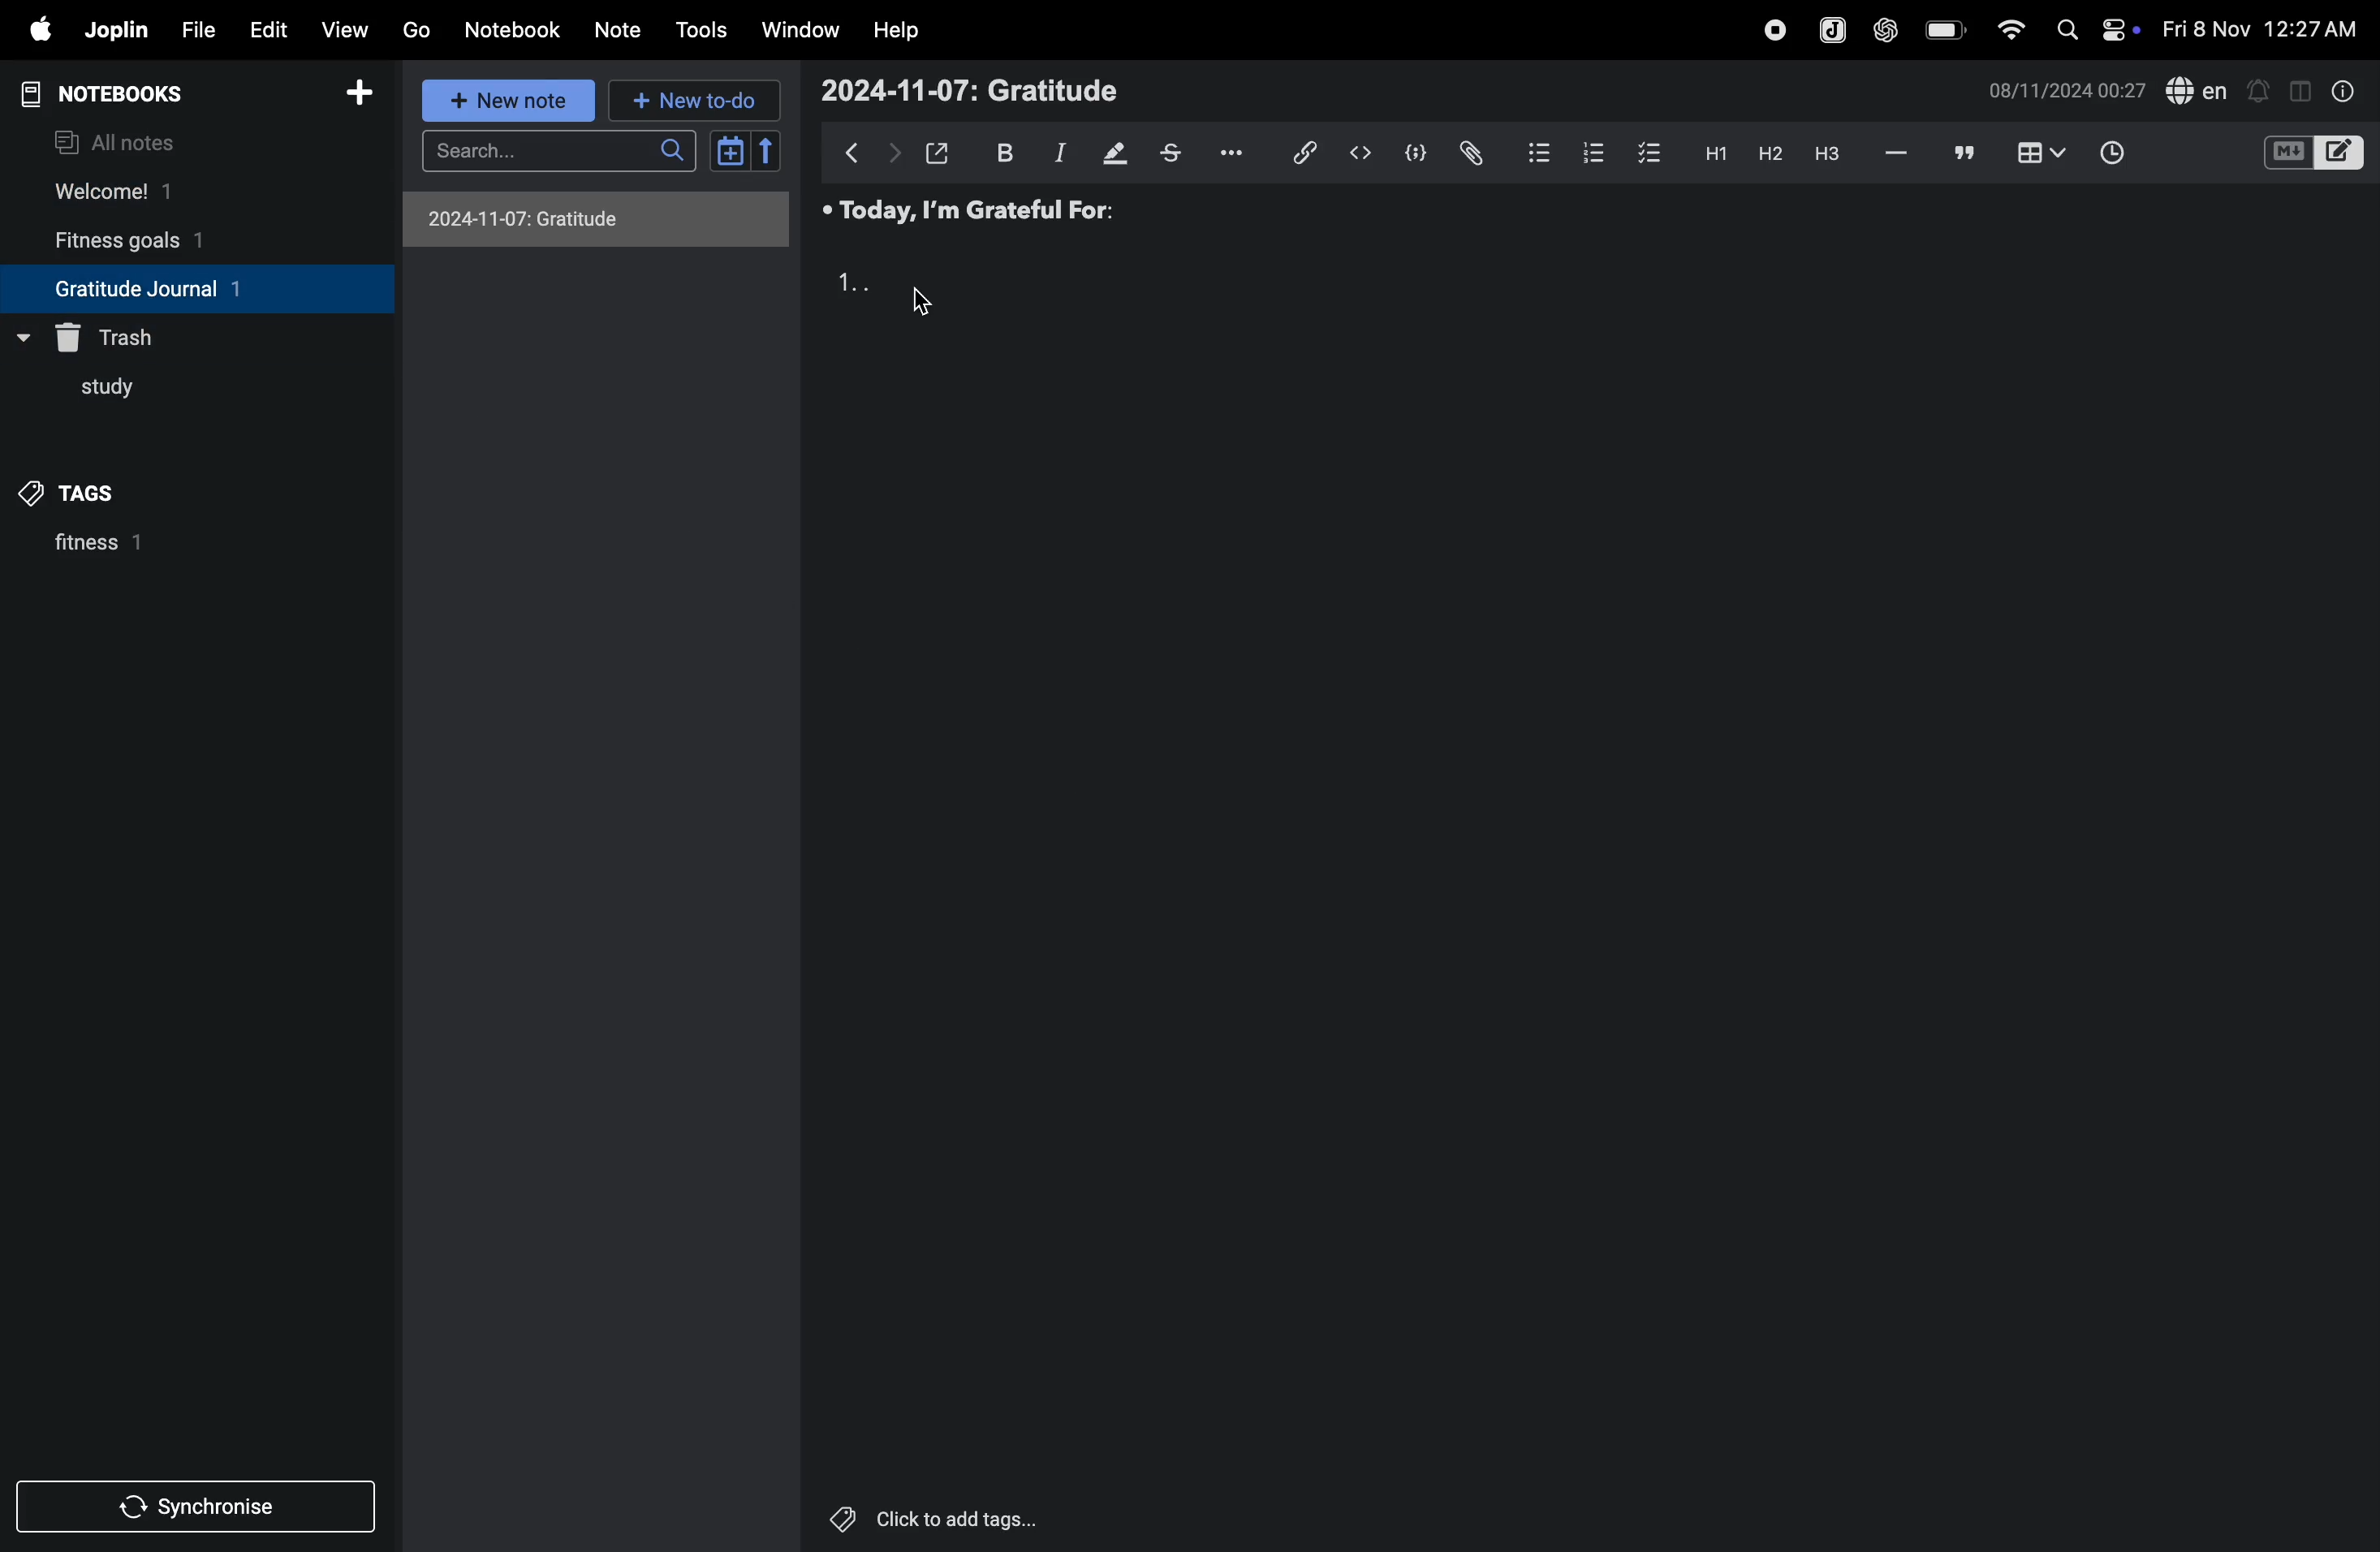 Image resolution: width=2380 pixels, height=1552 pixels. What do you see at coordinates (921, 299) in the screenshot?
I see `cursor` at bounding box center [921, 299].